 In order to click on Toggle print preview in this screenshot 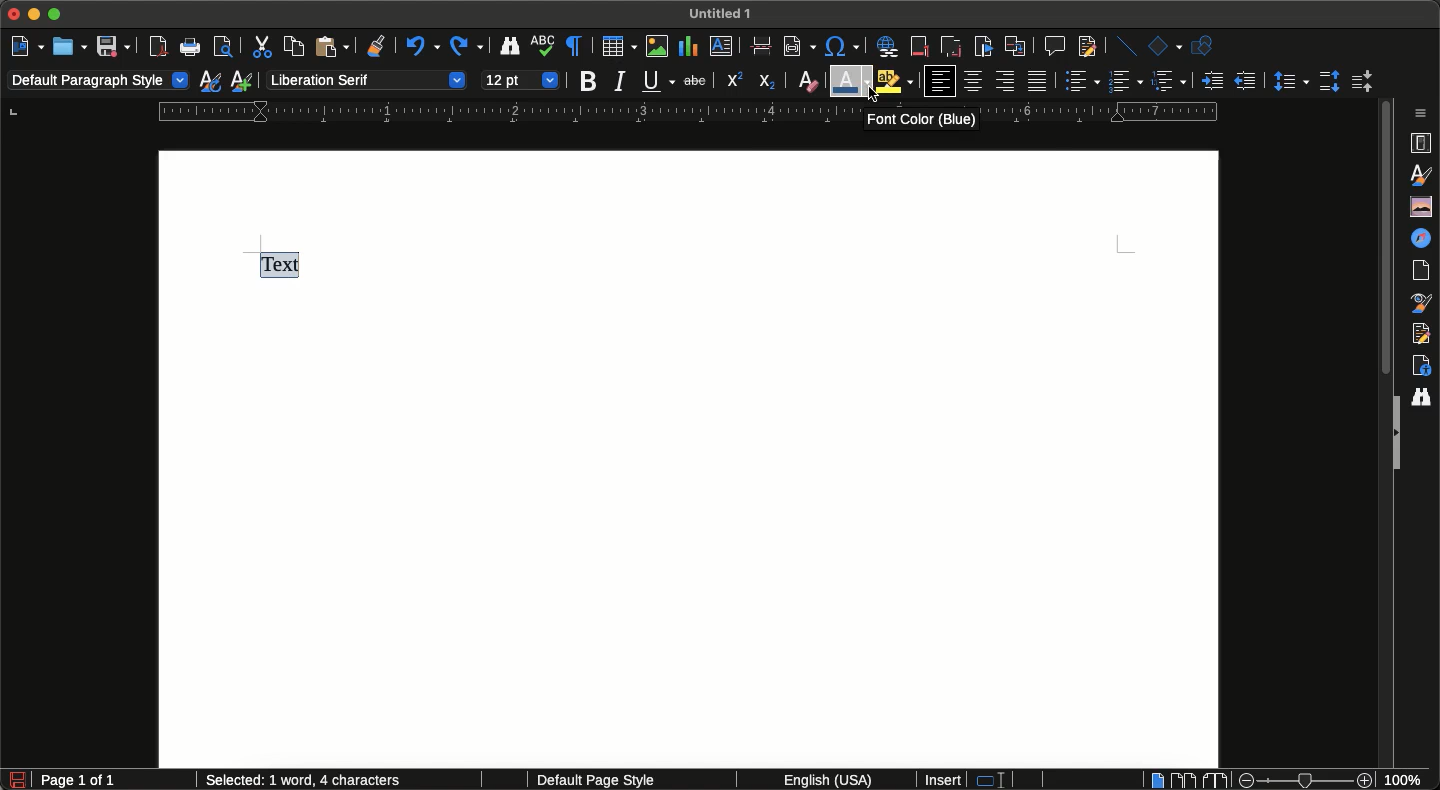, I will do `click(224, 49)`.